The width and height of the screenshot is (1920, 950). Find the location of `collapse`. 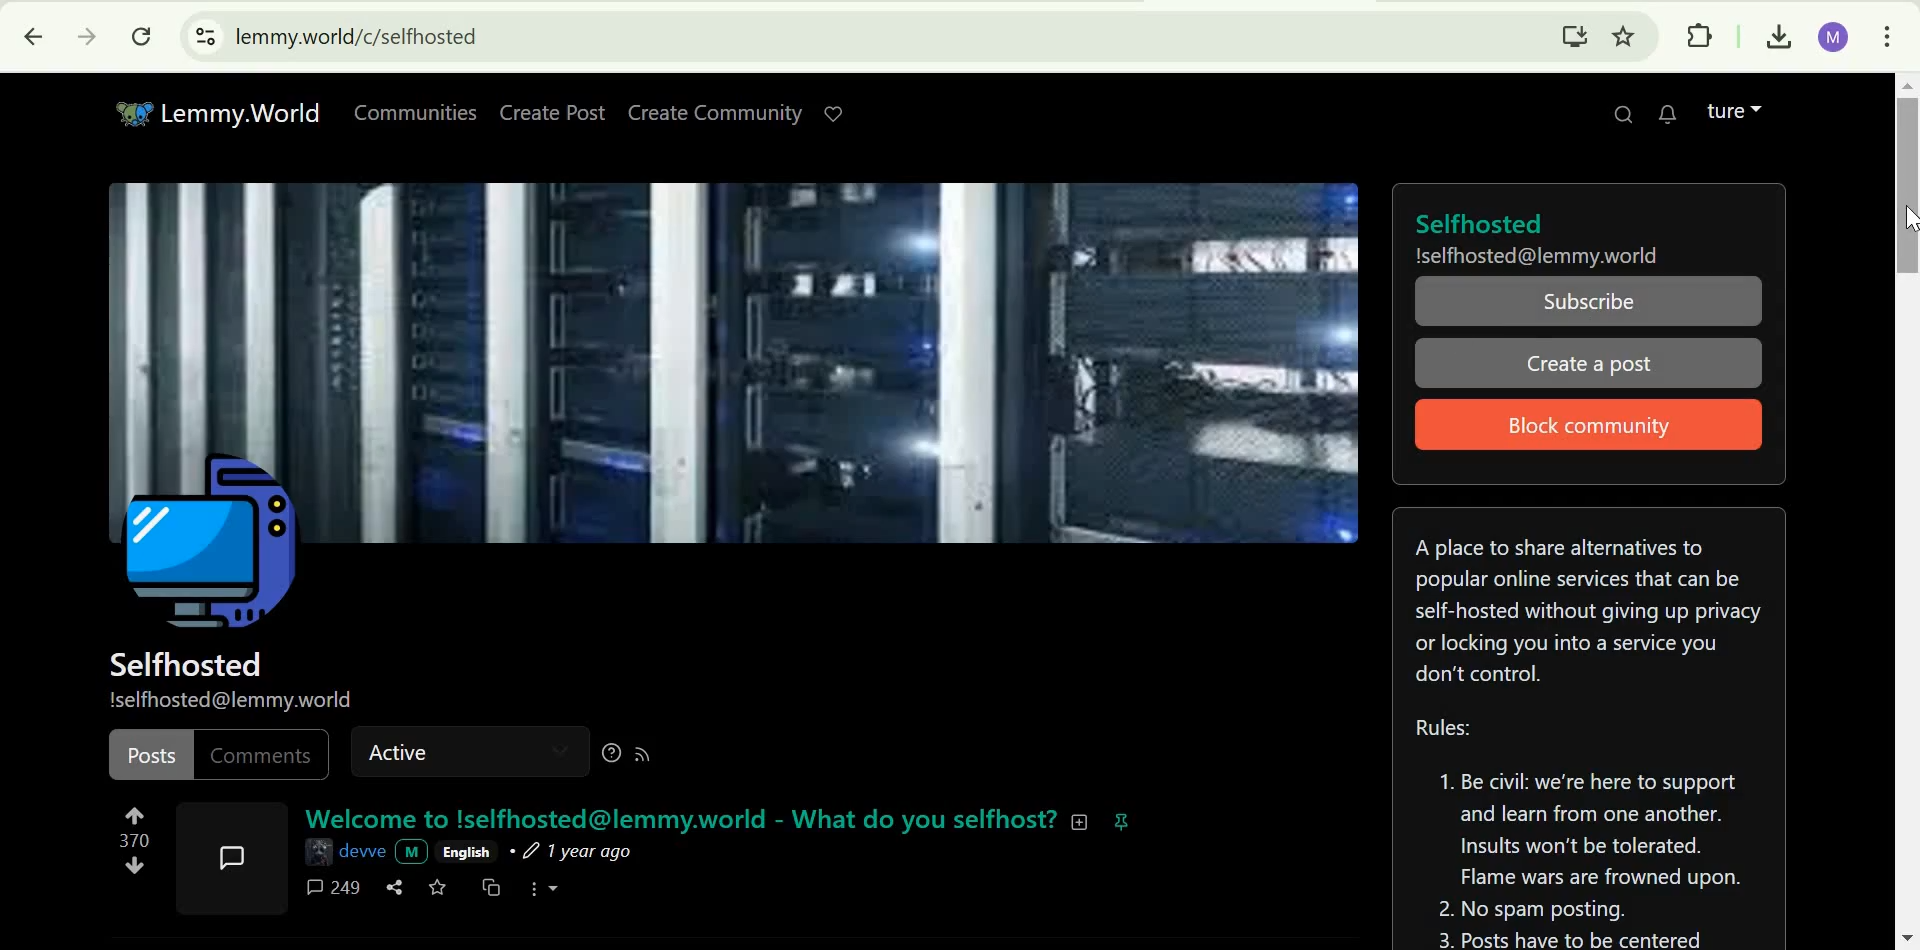

collapse is located at coordinates (1081, 821).